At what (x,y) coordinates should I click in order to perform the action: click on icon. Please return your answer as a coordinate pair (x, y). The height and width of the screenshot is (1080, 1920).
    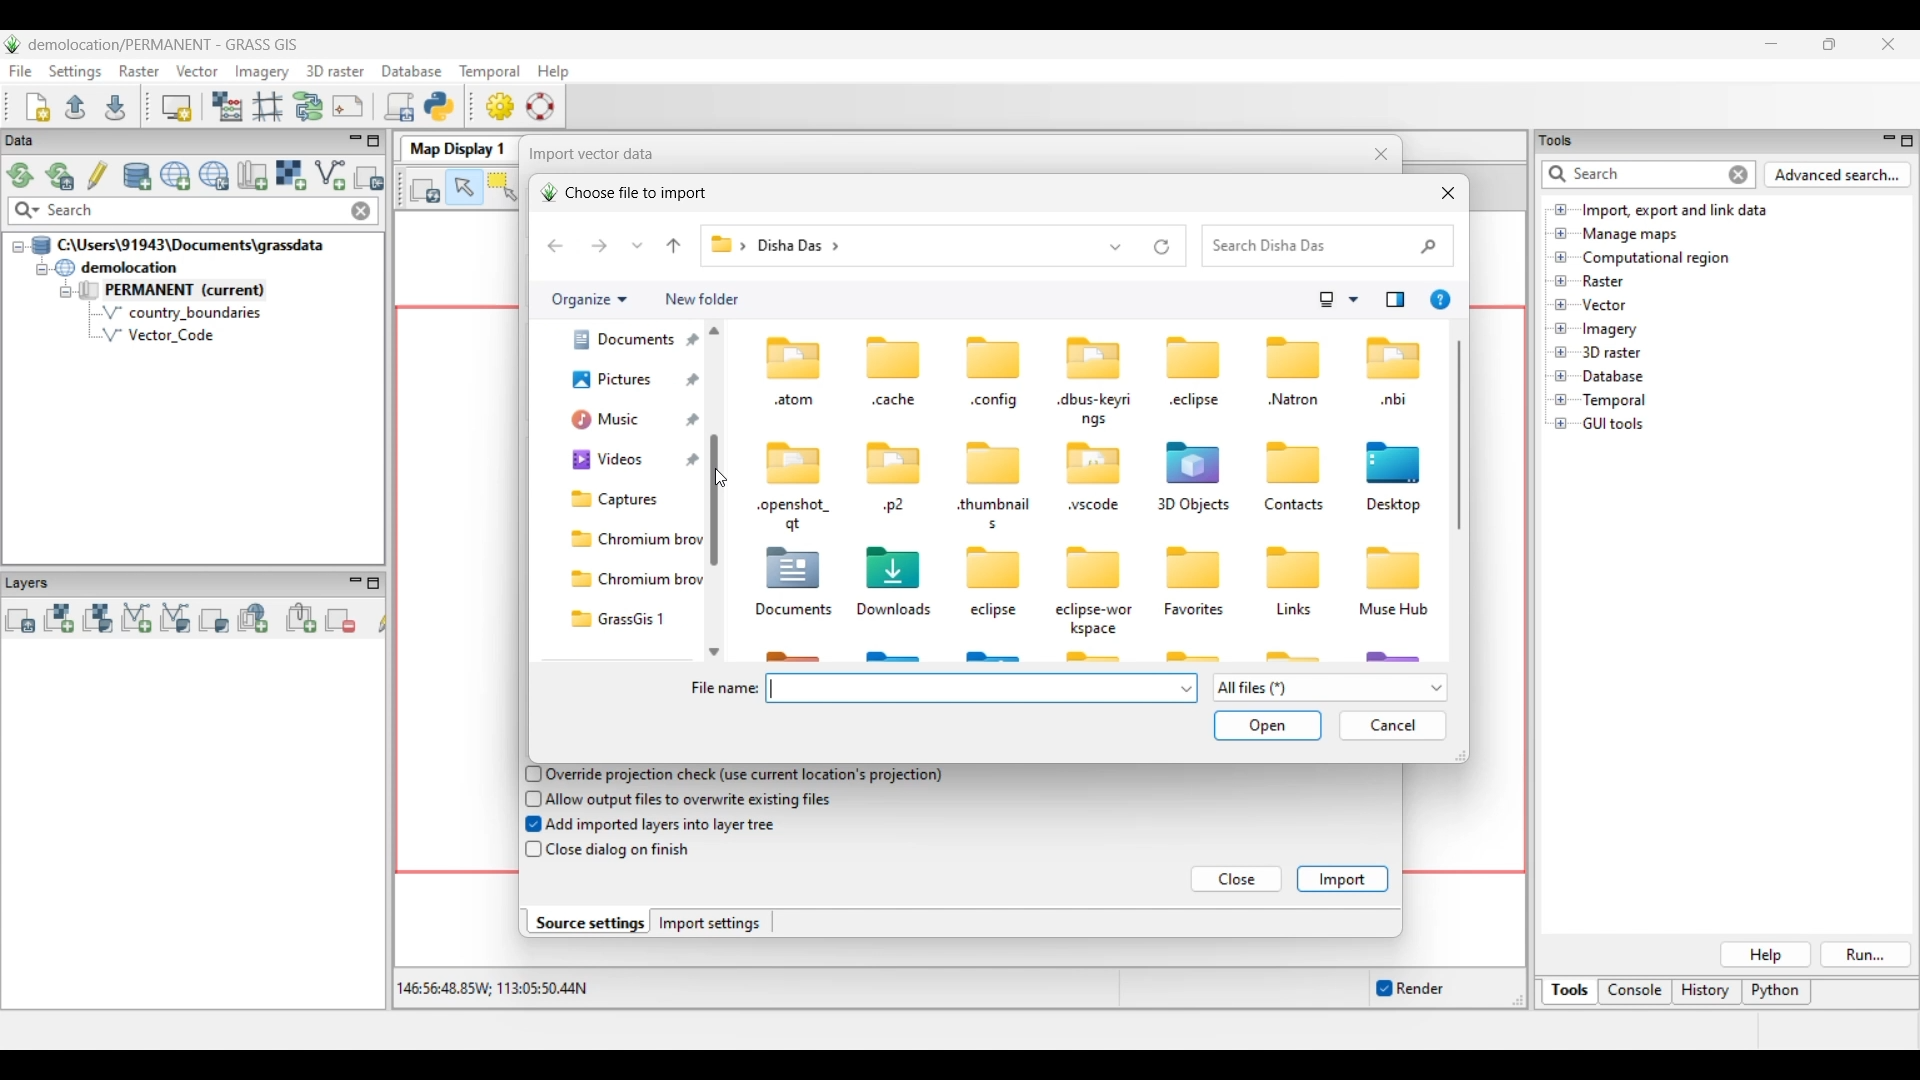
    Looking at the image, I should click on (894, 461).